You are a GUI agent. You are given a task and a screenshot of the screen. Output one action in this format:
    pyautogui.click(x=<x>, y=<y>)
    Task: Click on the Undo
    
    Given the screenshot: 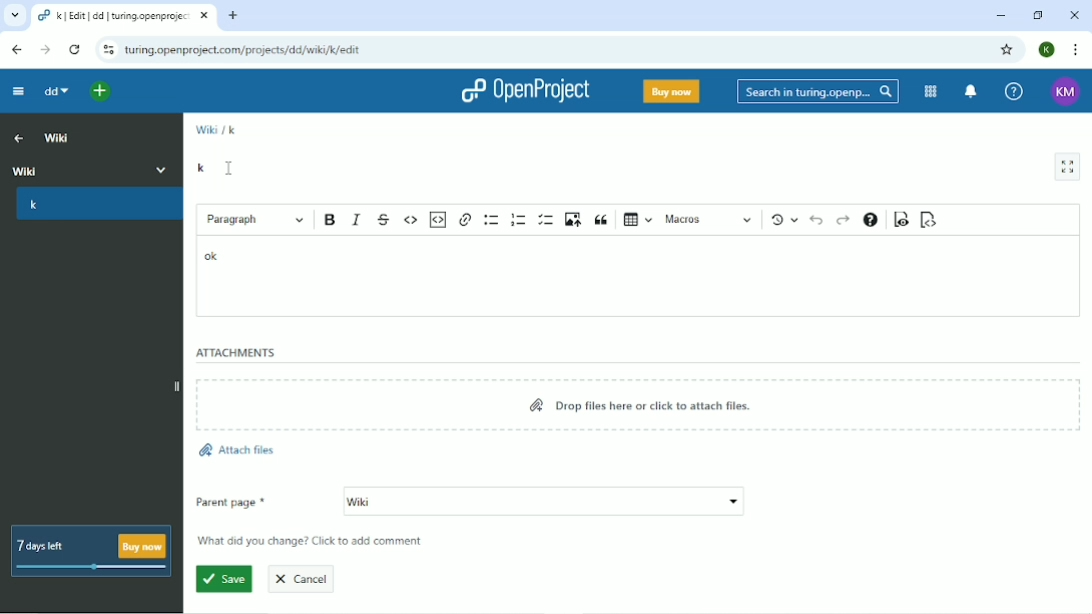 What is the action you would take?
    pyautogui.click(x=817, y=222)
    